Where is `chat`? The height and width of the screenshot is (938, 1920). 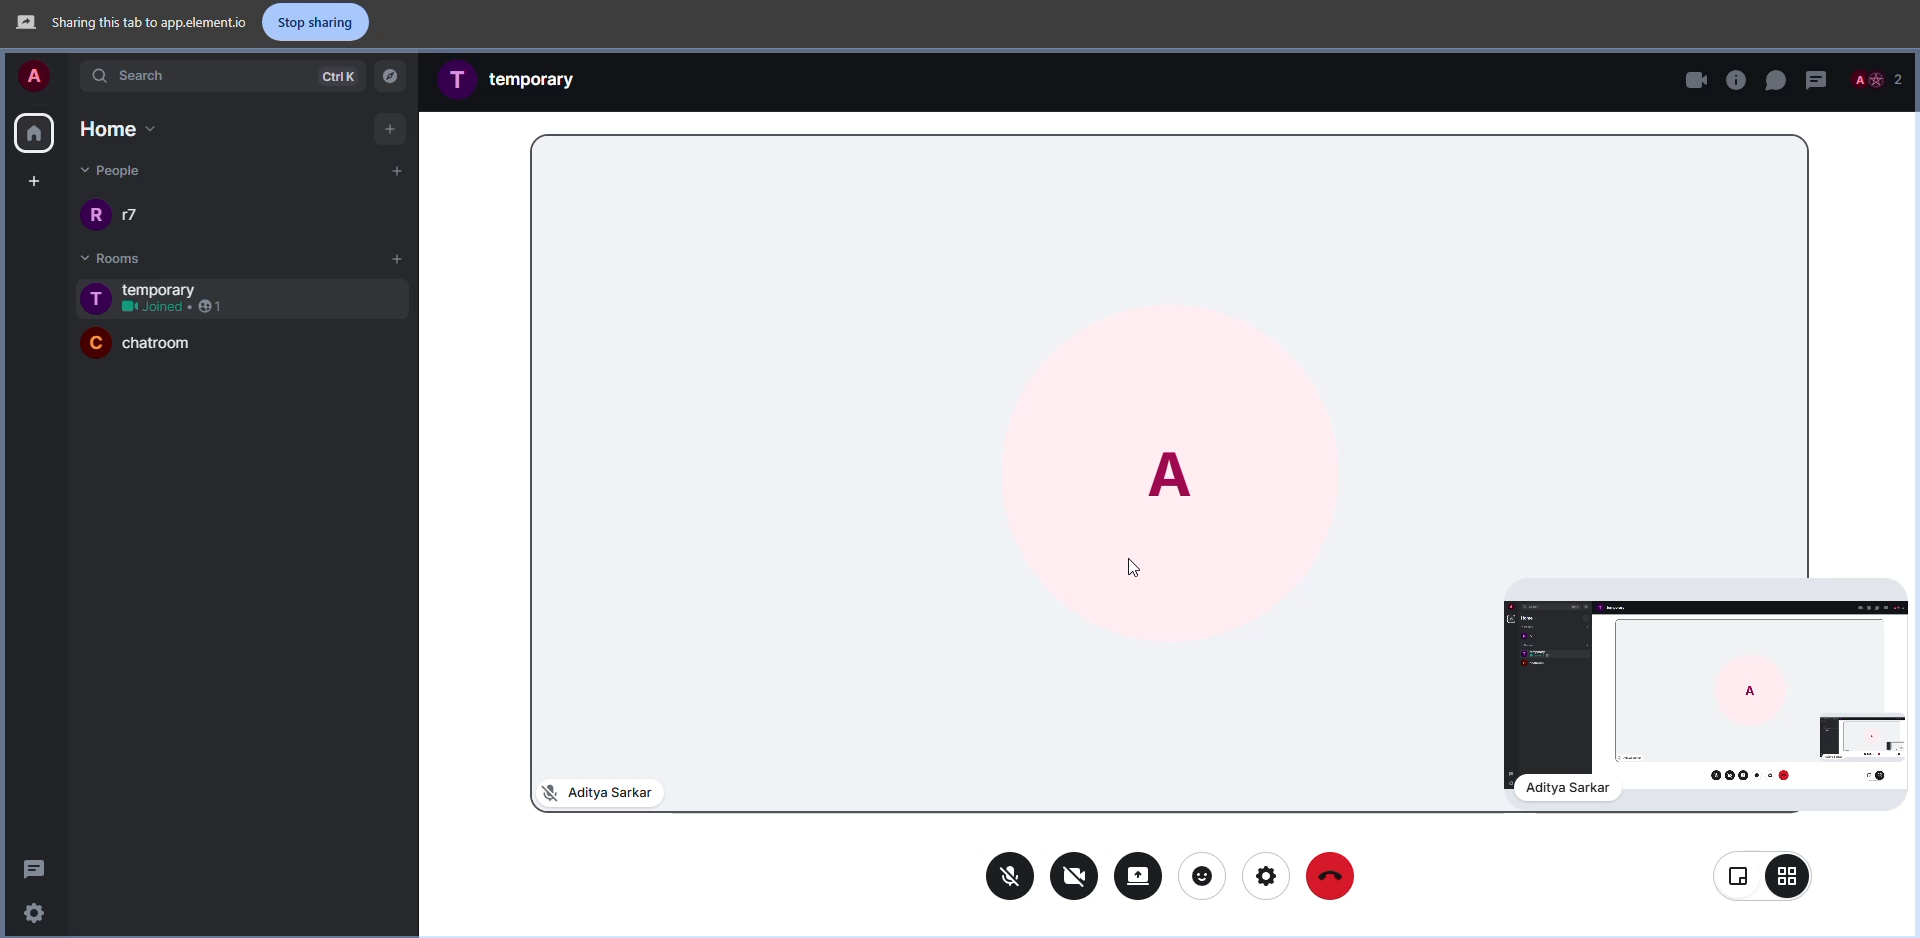 chat is located at coordinates (1777, 80).